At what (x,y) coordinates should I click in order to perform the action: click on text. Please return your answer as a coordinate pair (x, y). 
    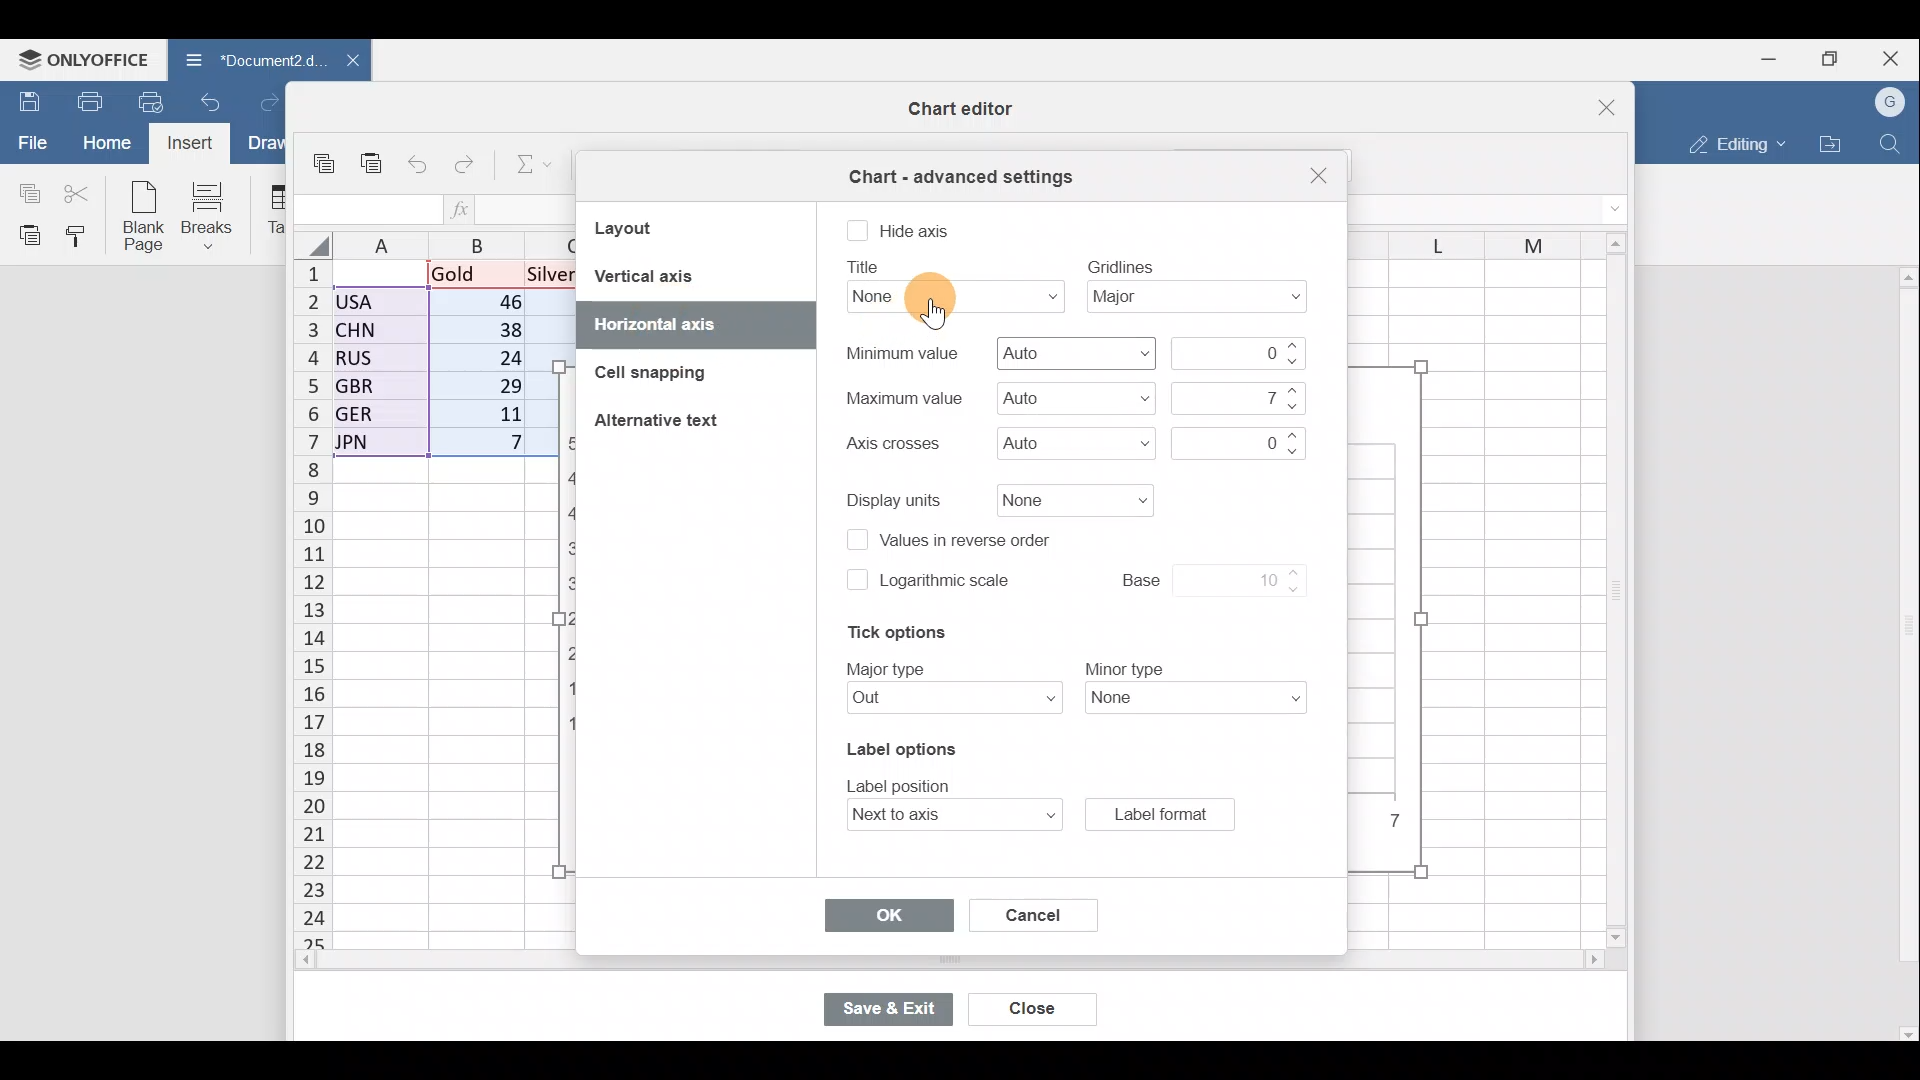
    Looking at the image, I should click on (905, 783).